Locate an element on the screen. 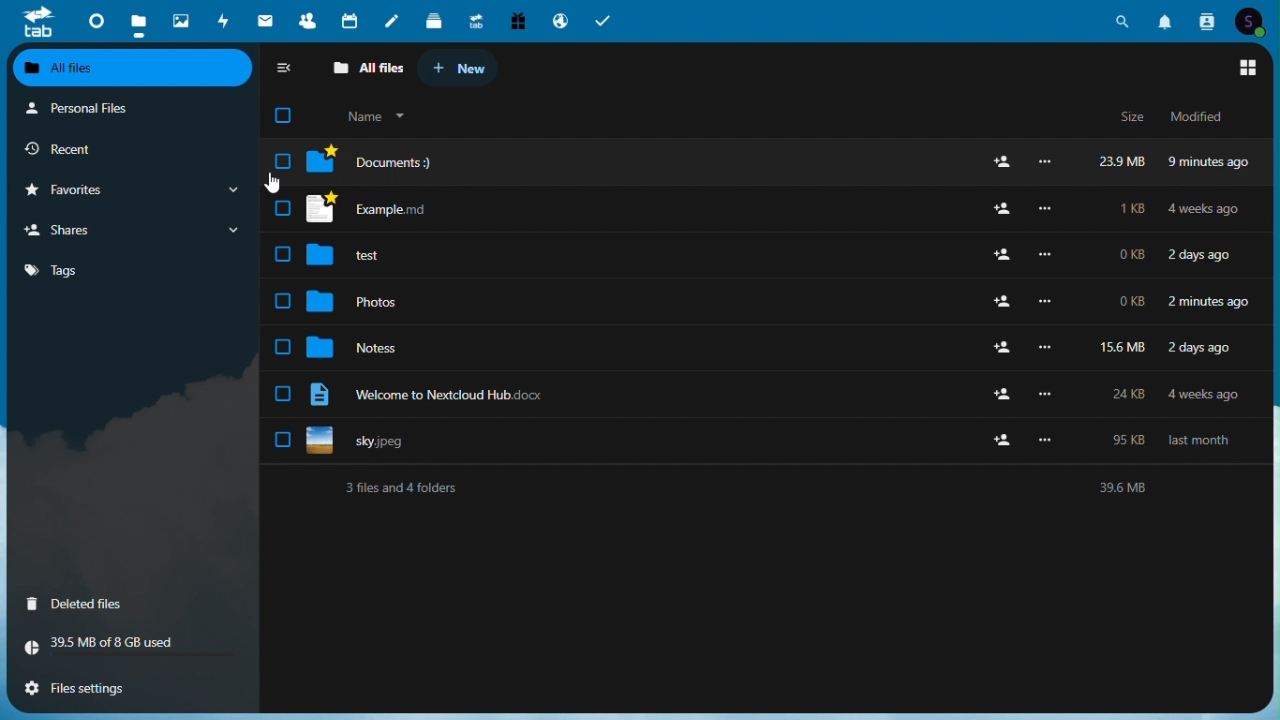 The image size is (1280, 720). All files is located at coordinates (370, 68).